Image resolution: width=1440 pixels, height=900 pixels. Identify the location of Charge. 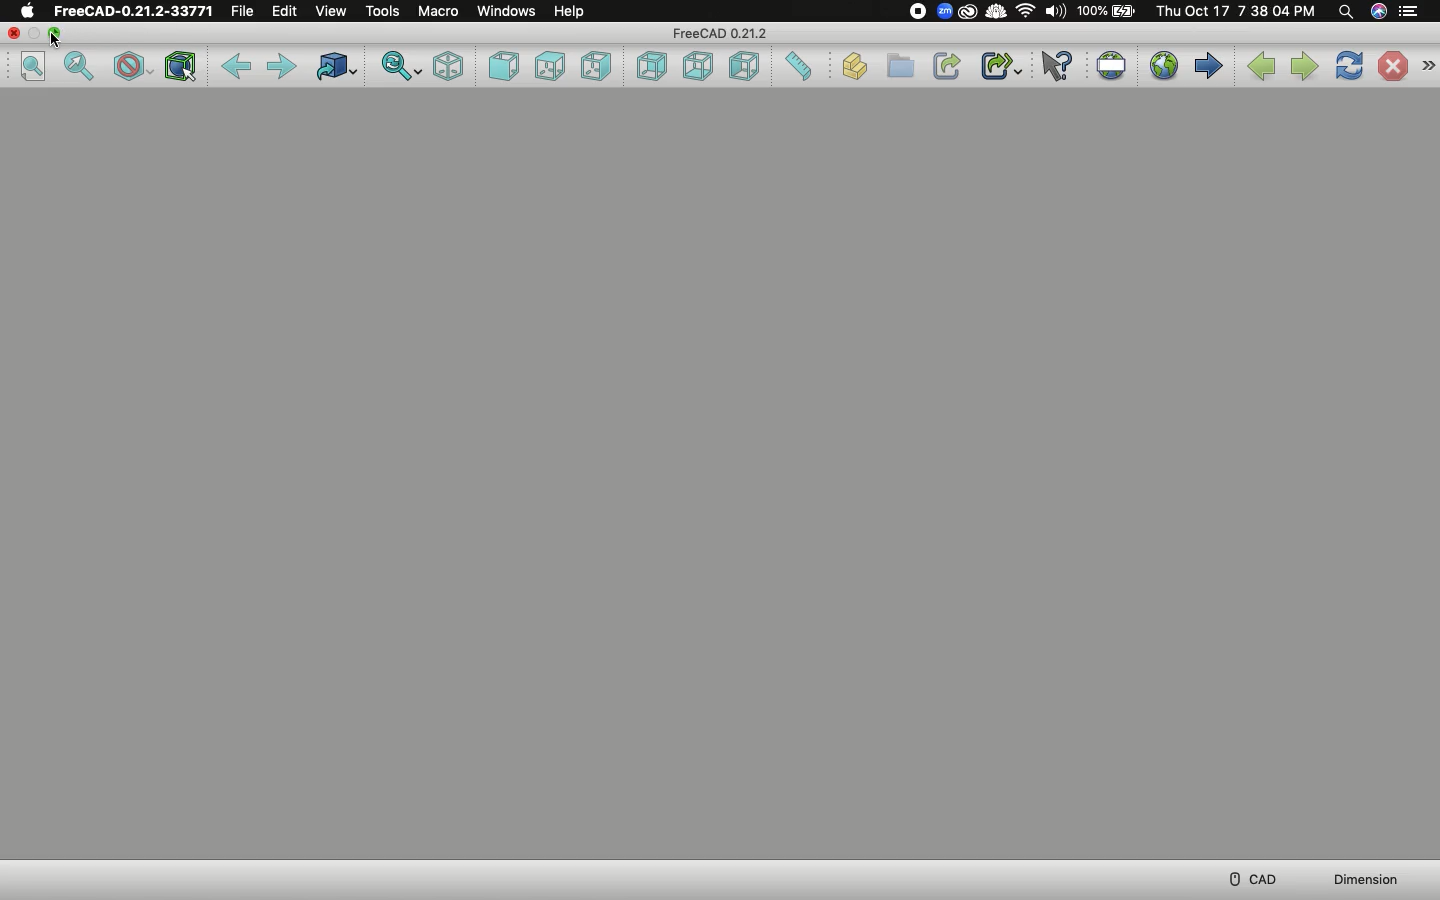
(1108, 10).